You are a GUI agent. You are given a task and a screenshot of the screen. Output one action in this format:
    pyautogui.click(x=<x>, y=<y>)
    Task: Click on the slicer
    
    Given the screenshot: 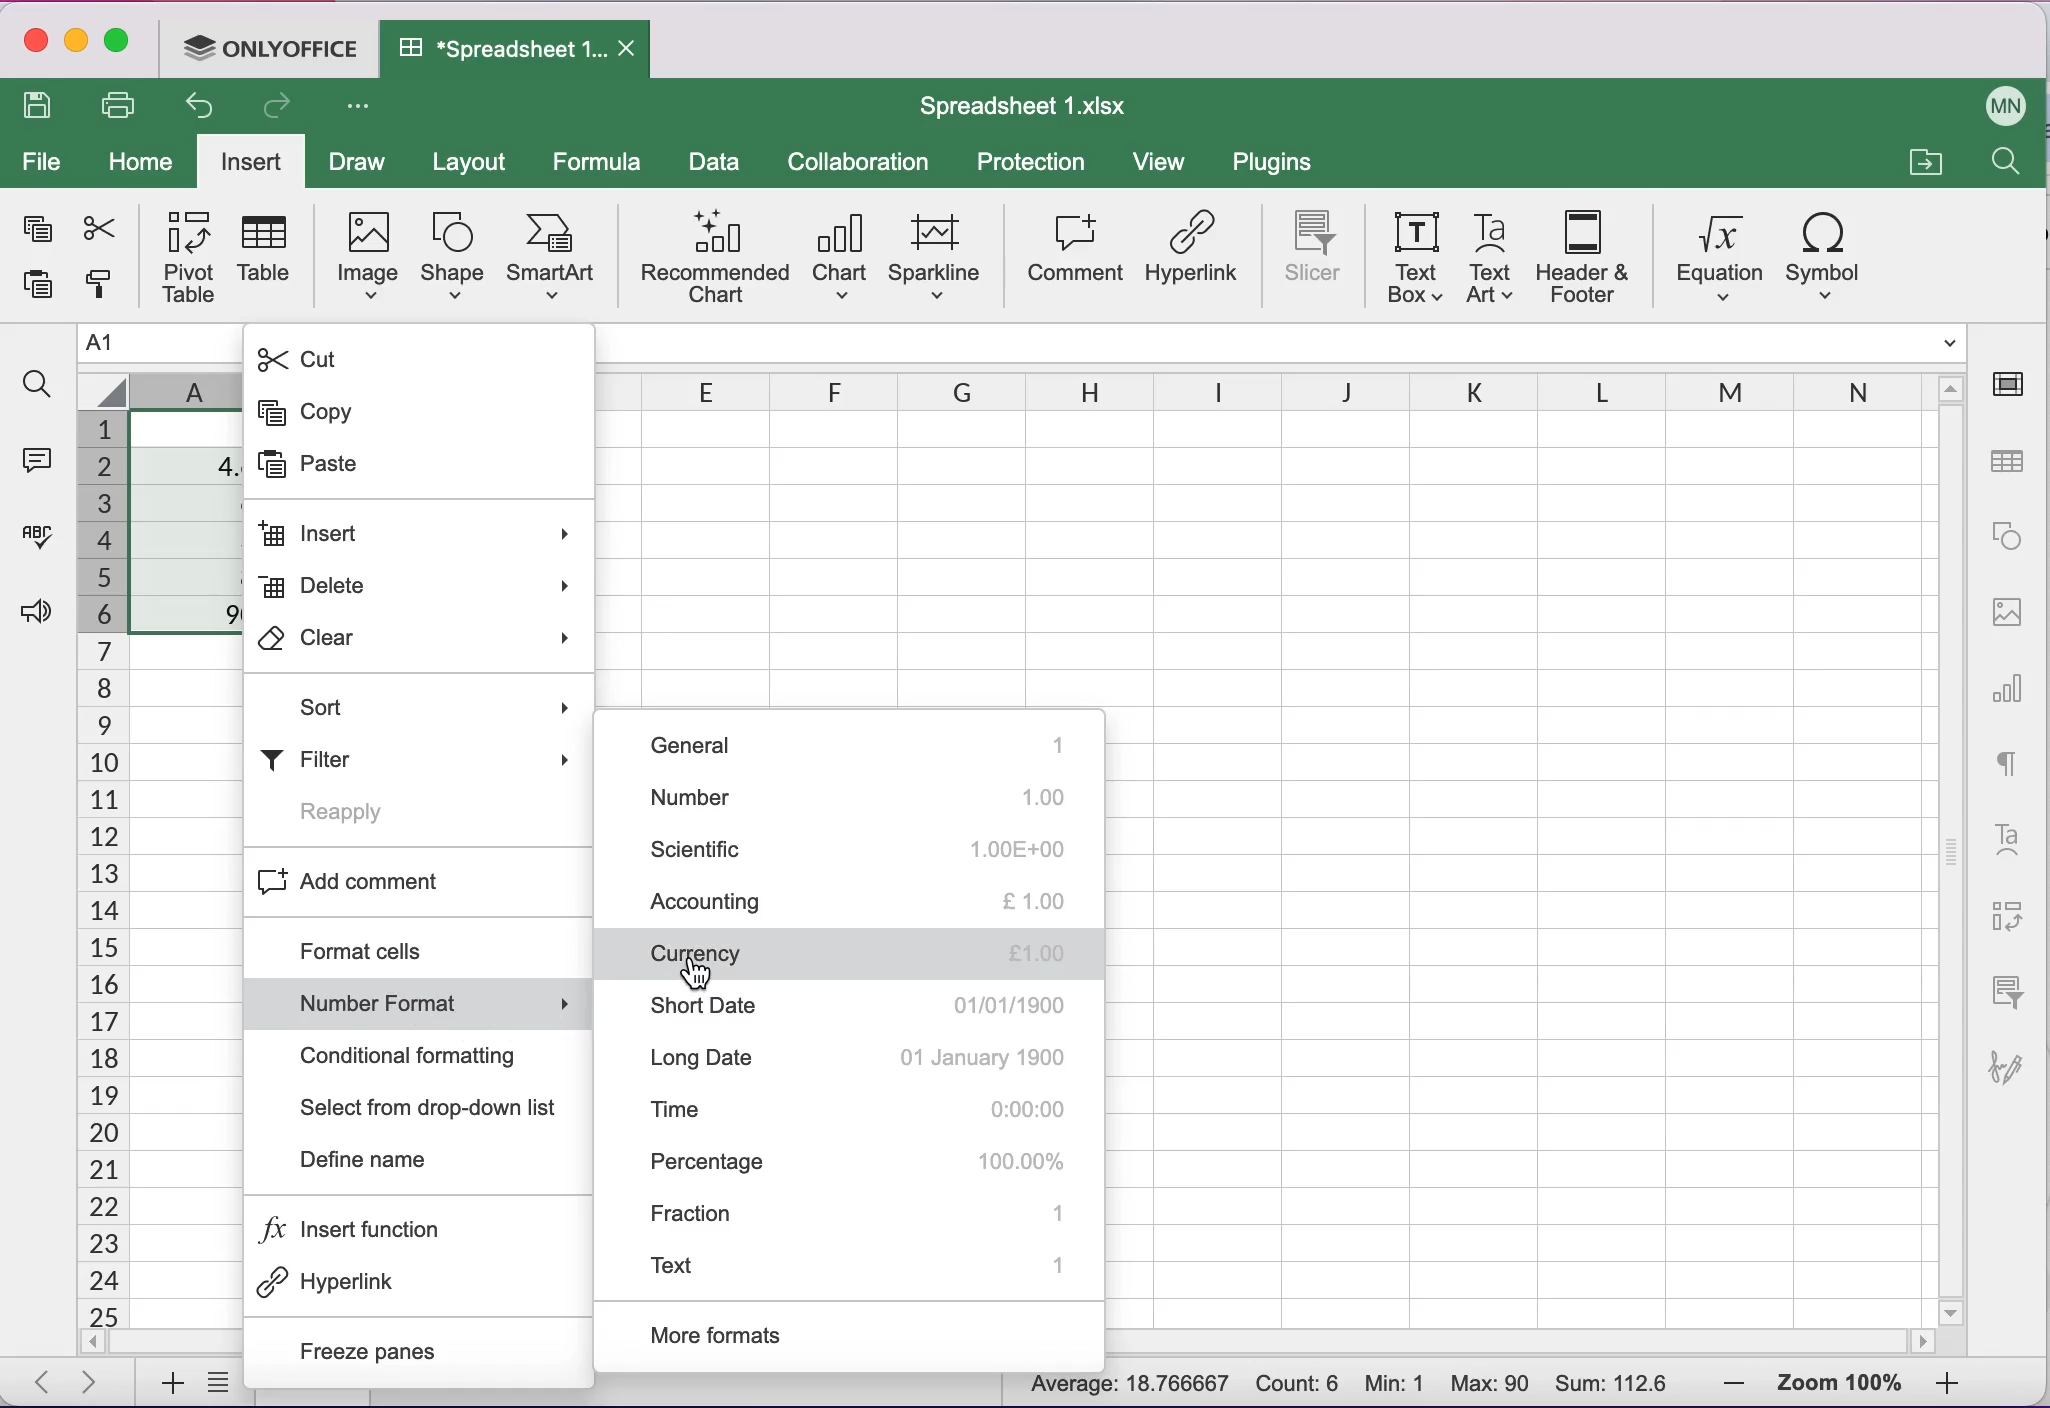 What is the action you would take?
    pyautogui.click(x=2005, y=997)
    